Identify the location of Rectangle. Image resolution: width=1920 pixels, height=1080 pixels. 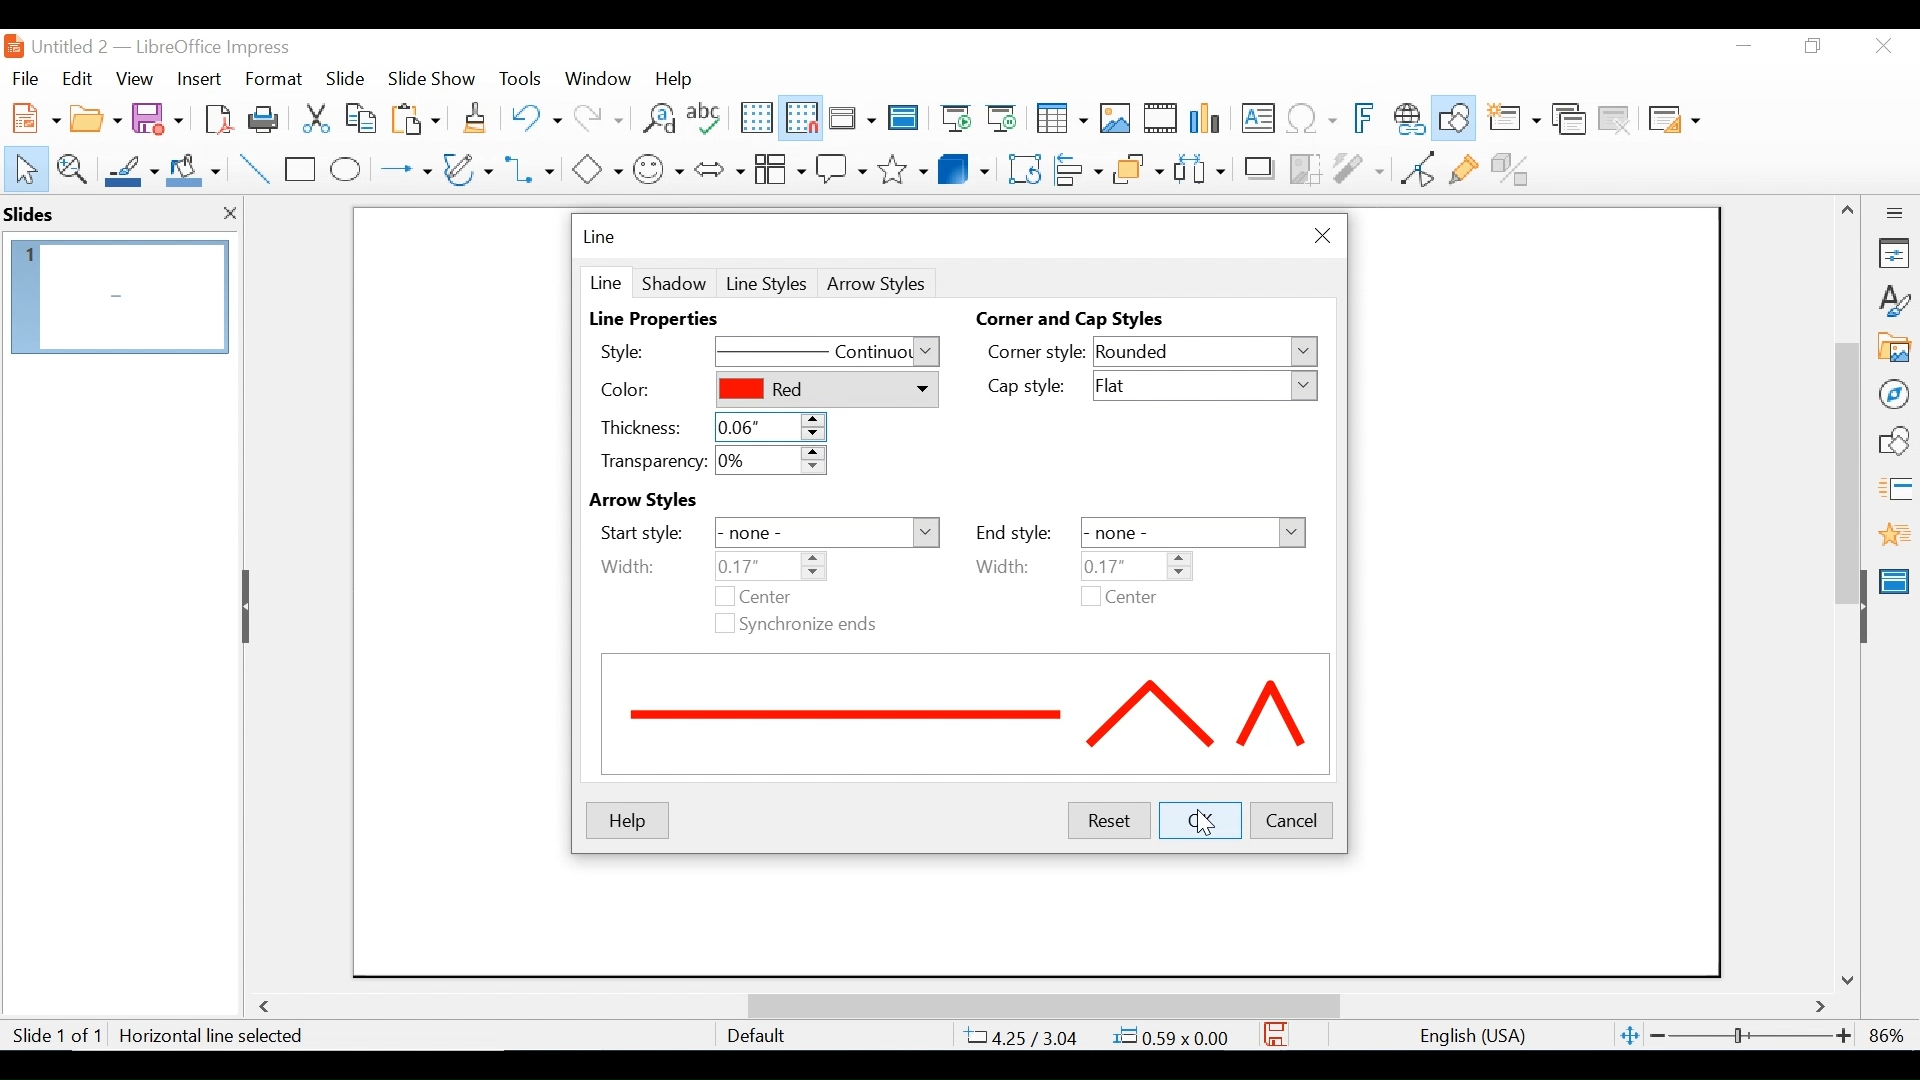
(302, 170).